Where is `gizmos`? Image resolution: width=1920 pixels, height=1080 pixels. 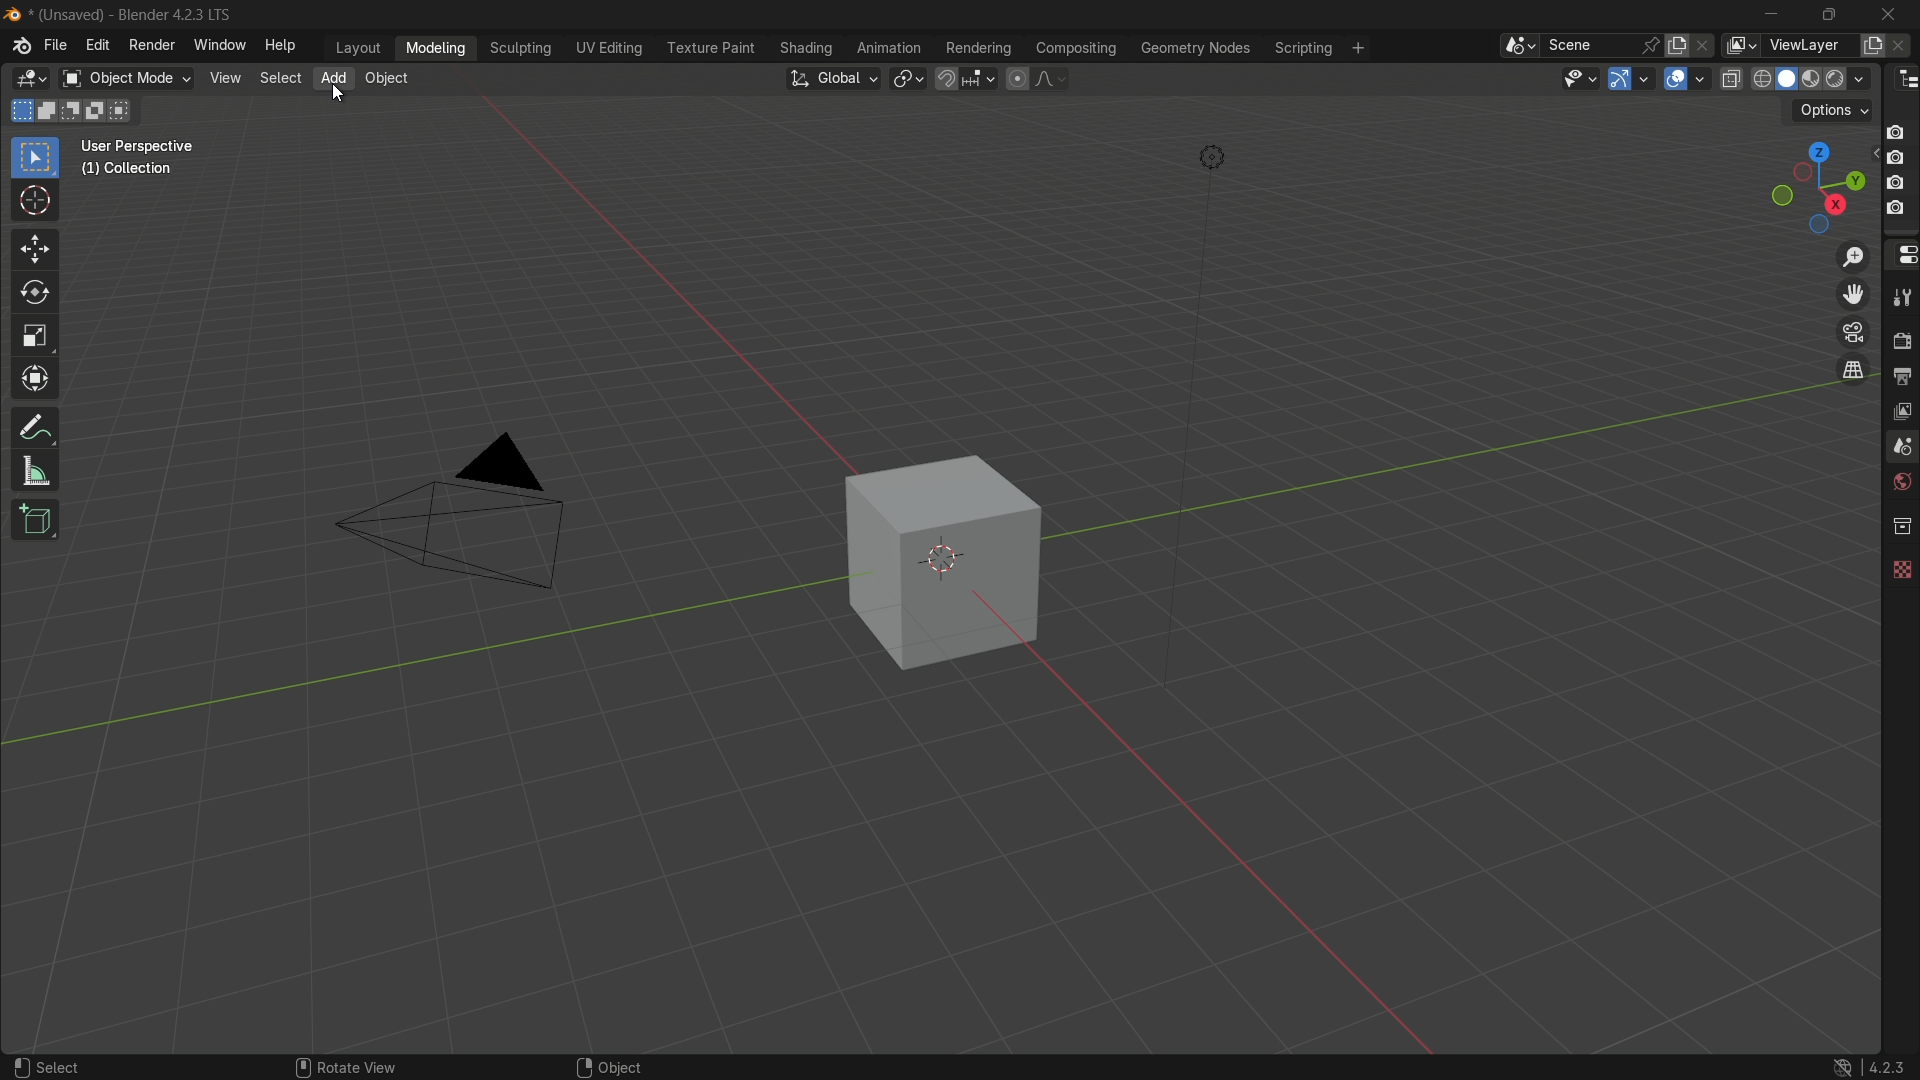
gizmos is located at coordinates (1649, 77).